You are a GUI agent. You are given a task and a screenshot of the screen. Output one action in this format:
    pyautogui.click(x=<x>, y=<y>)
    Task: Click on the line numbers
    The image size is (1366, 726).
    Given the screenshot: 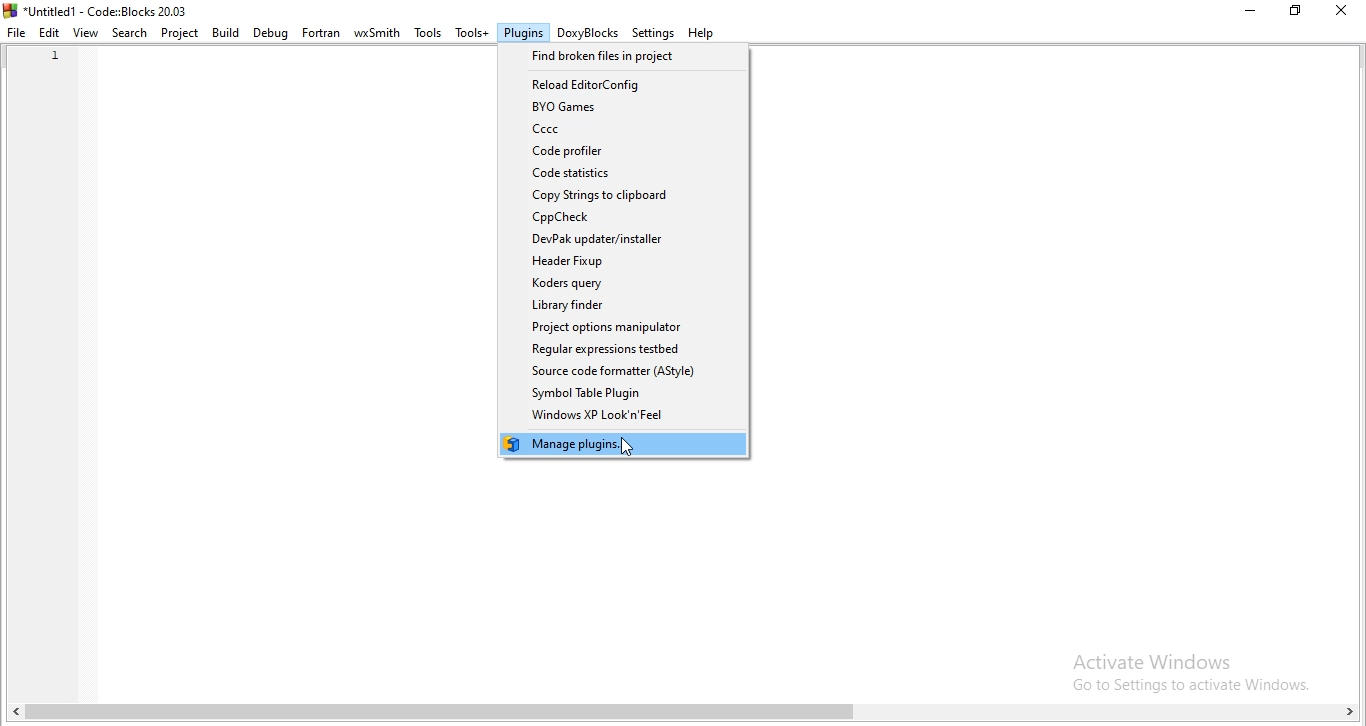 What is the action you would take?
    pyautogui.click(x=51, y=74)
    